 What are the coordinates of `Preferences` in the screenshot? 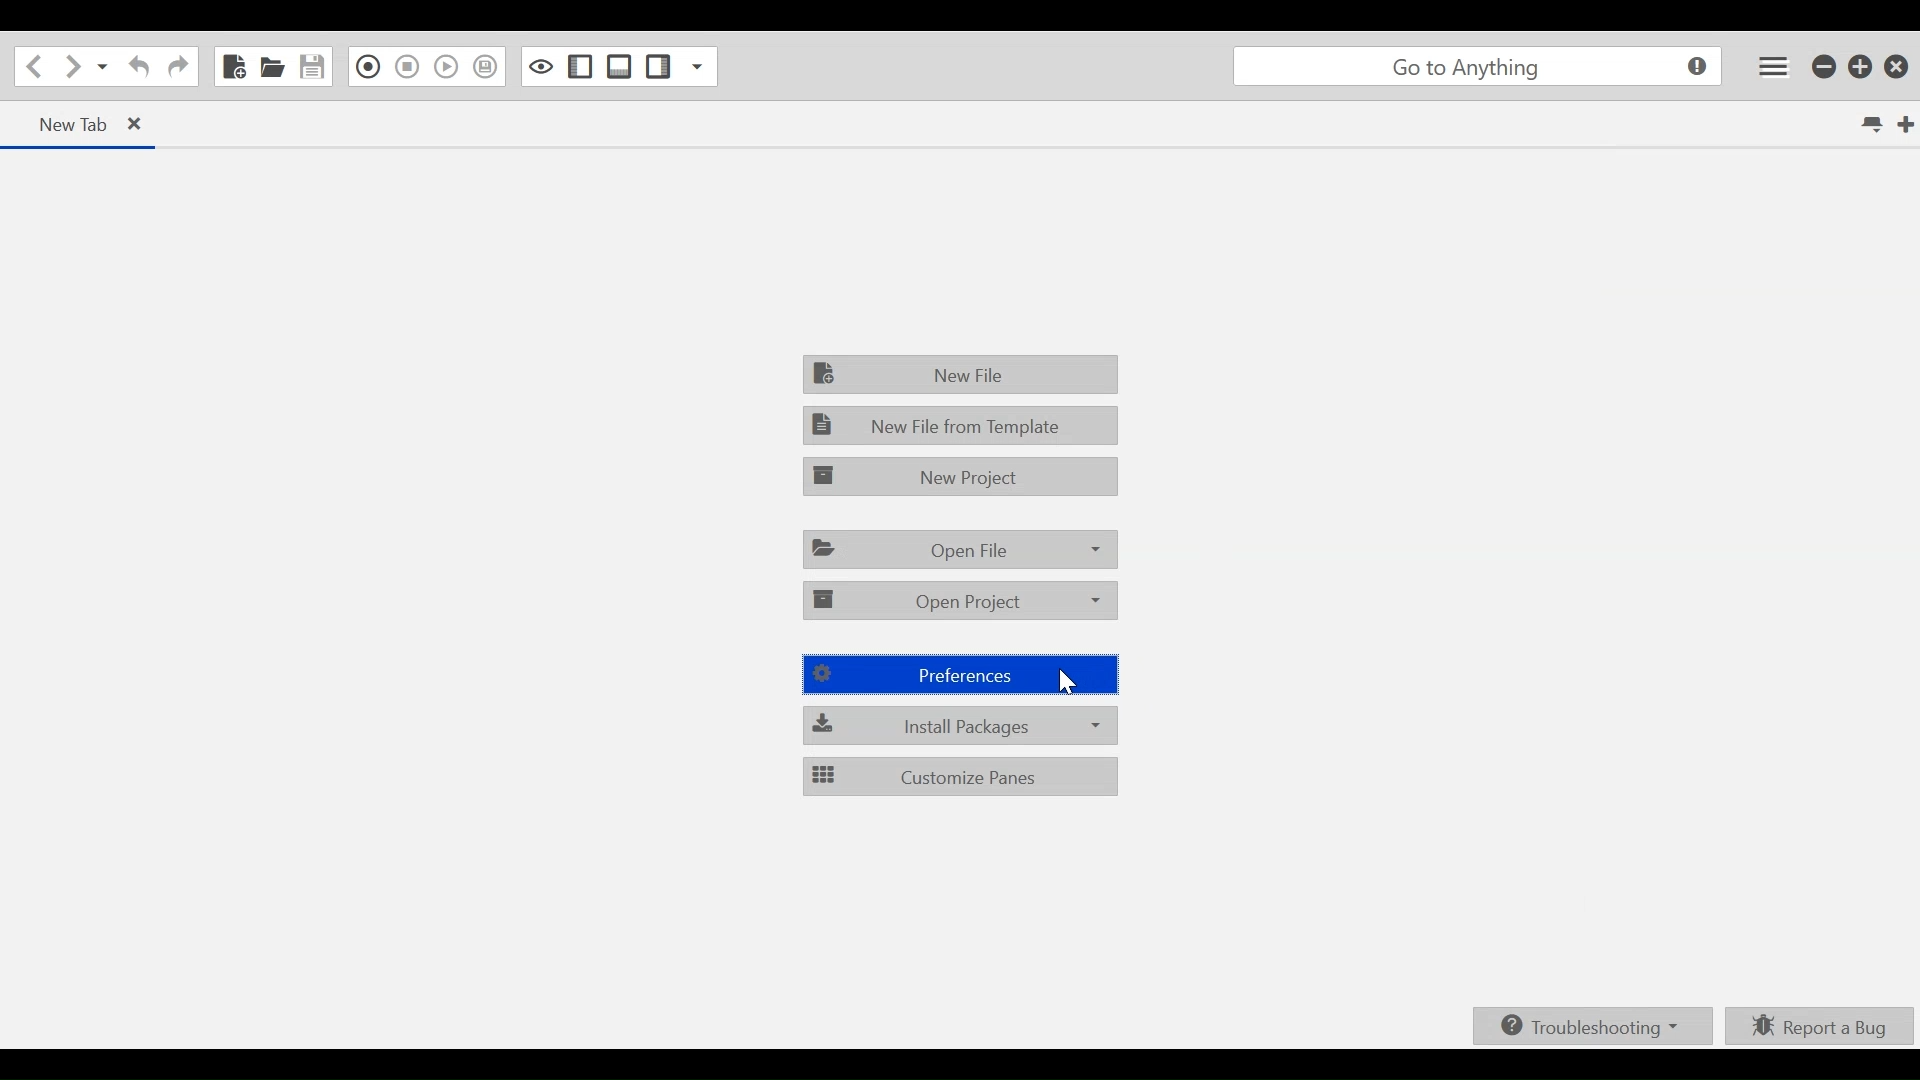 It's located at (962, 675).